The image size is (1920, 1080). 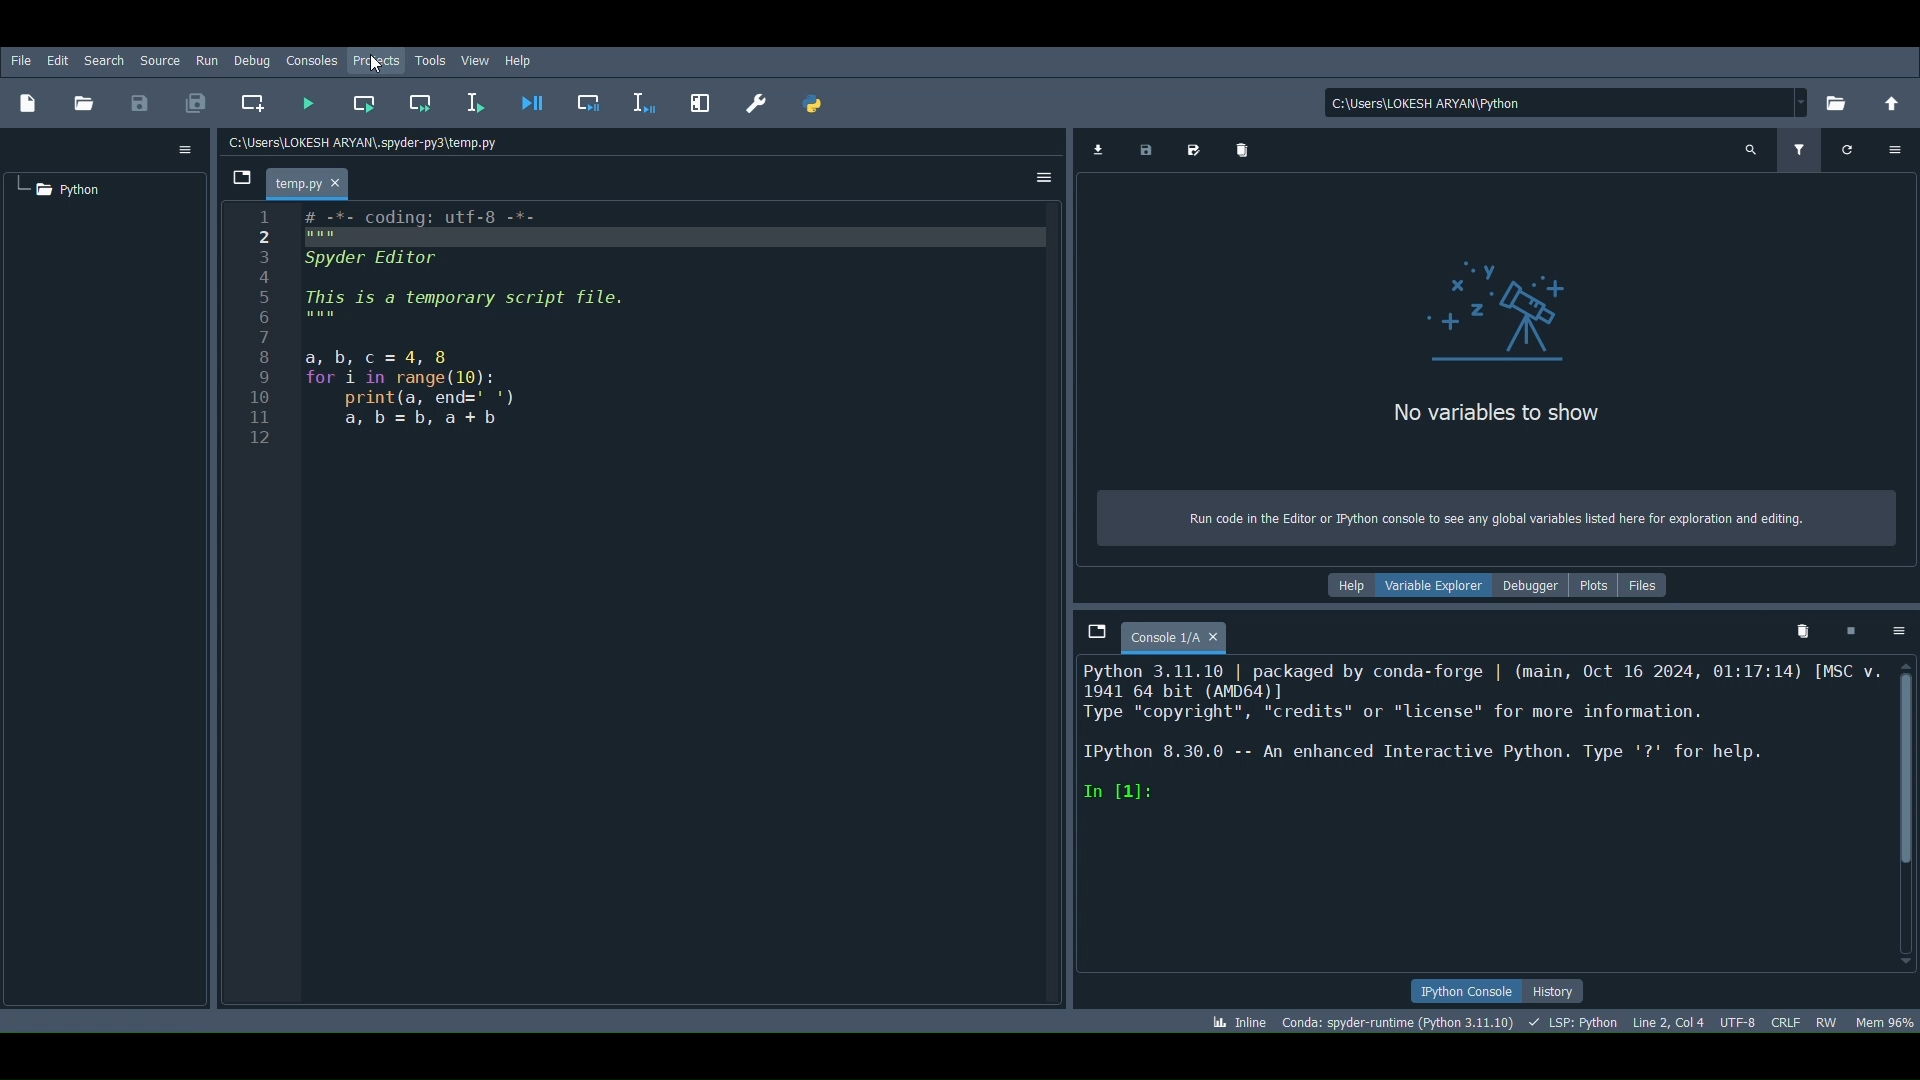 I want to click on Change to parent directory, so click(x=1892, y=106).